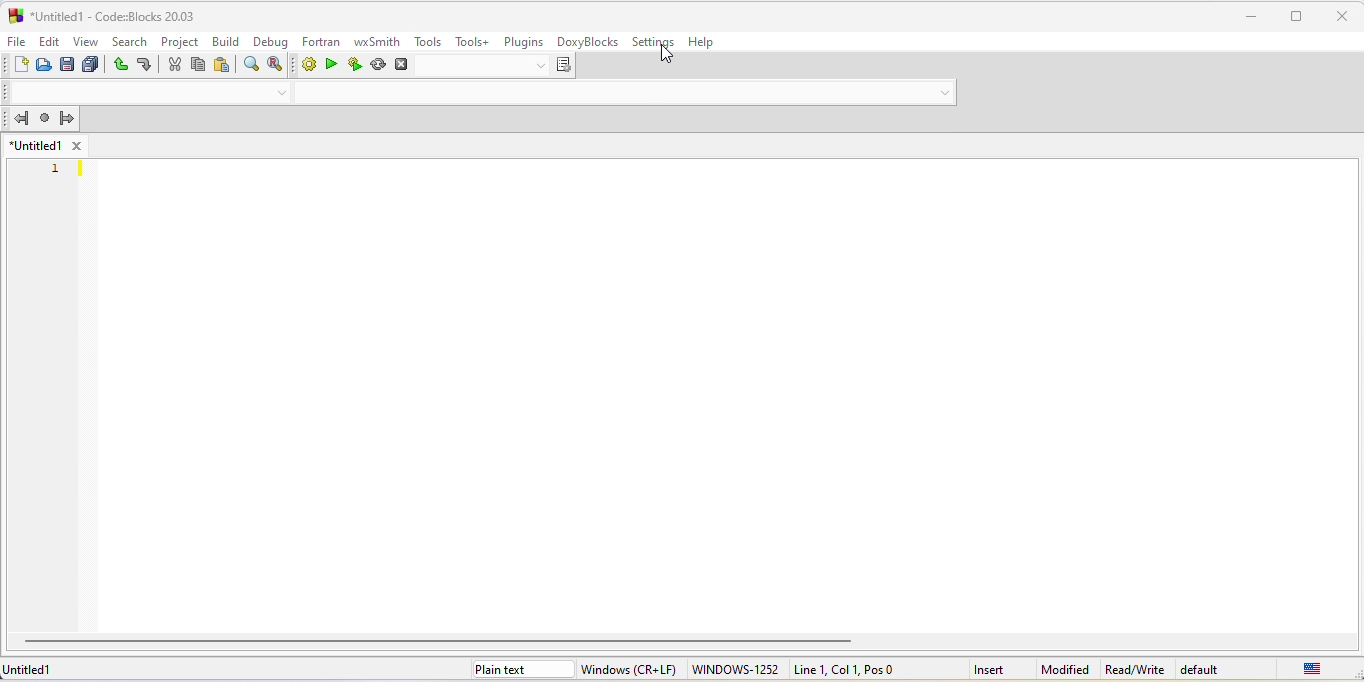 This screenshot has height=682, width=1364. I want to click on view, so click(85, 41).